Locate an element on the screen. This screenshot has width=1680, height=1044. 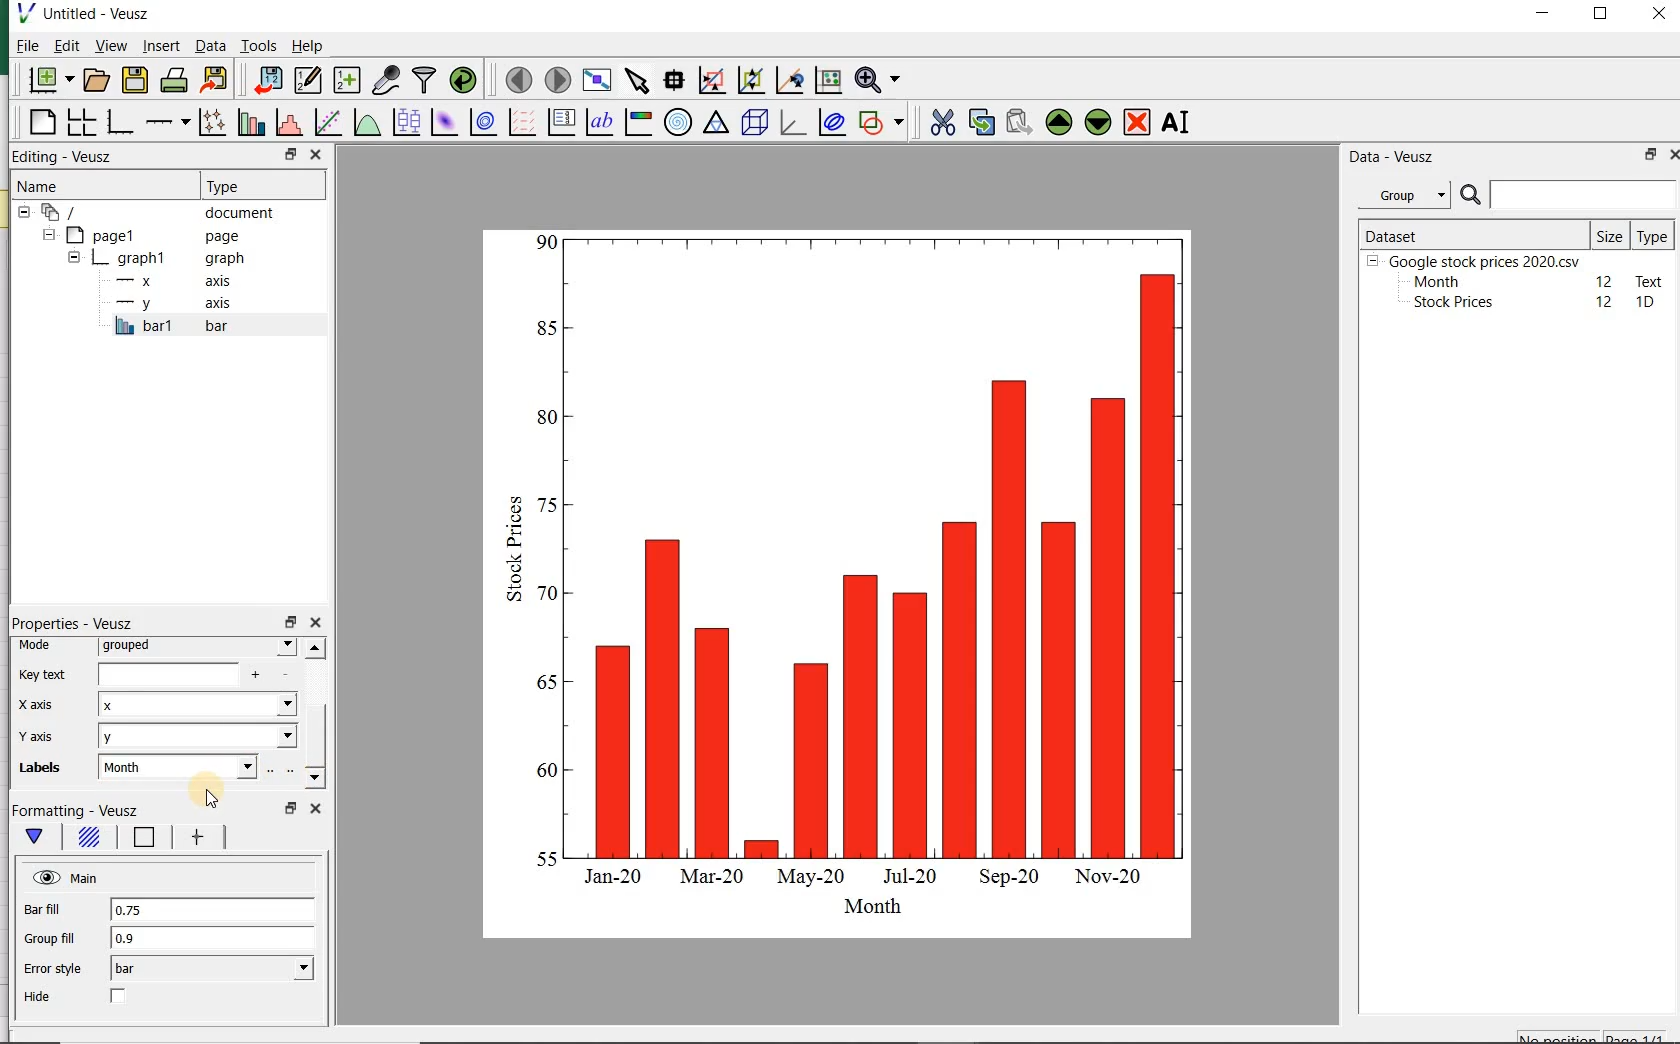
plot a 2d dataset as contours is located at coordinates (480, 124).